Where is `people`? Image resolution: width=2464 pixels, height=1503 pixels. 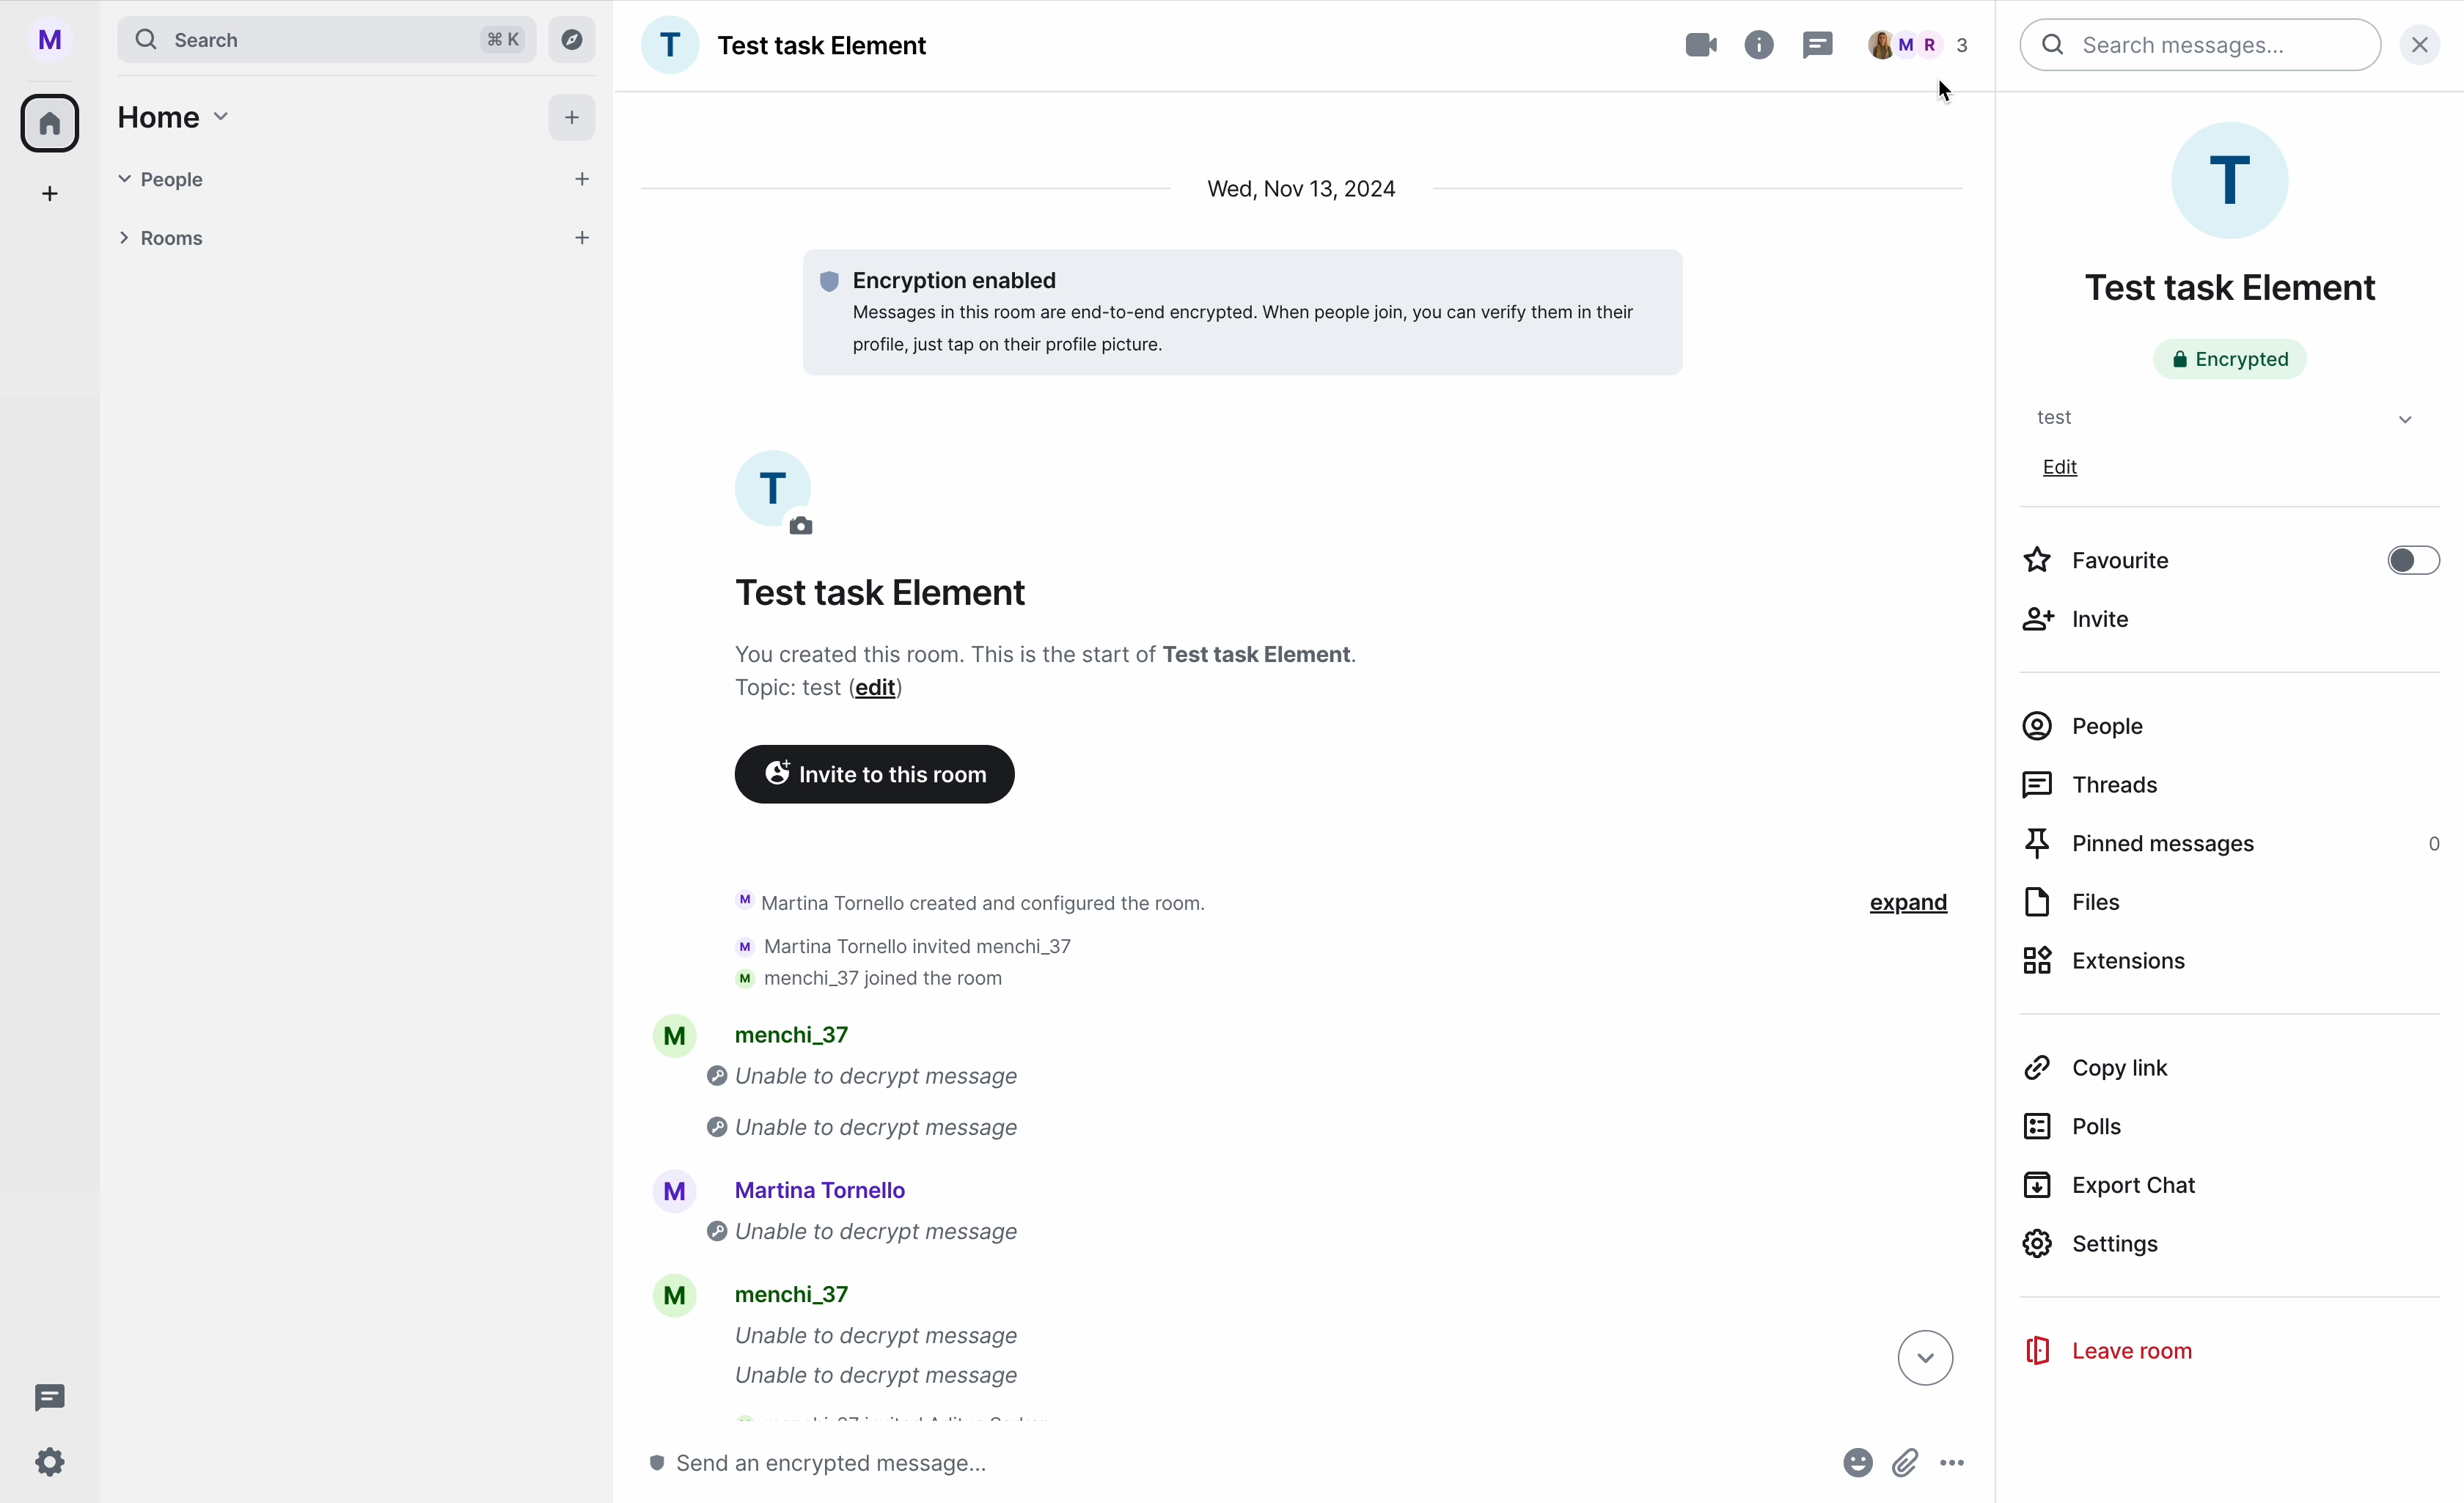
people is located at coordinates (1927, 44).